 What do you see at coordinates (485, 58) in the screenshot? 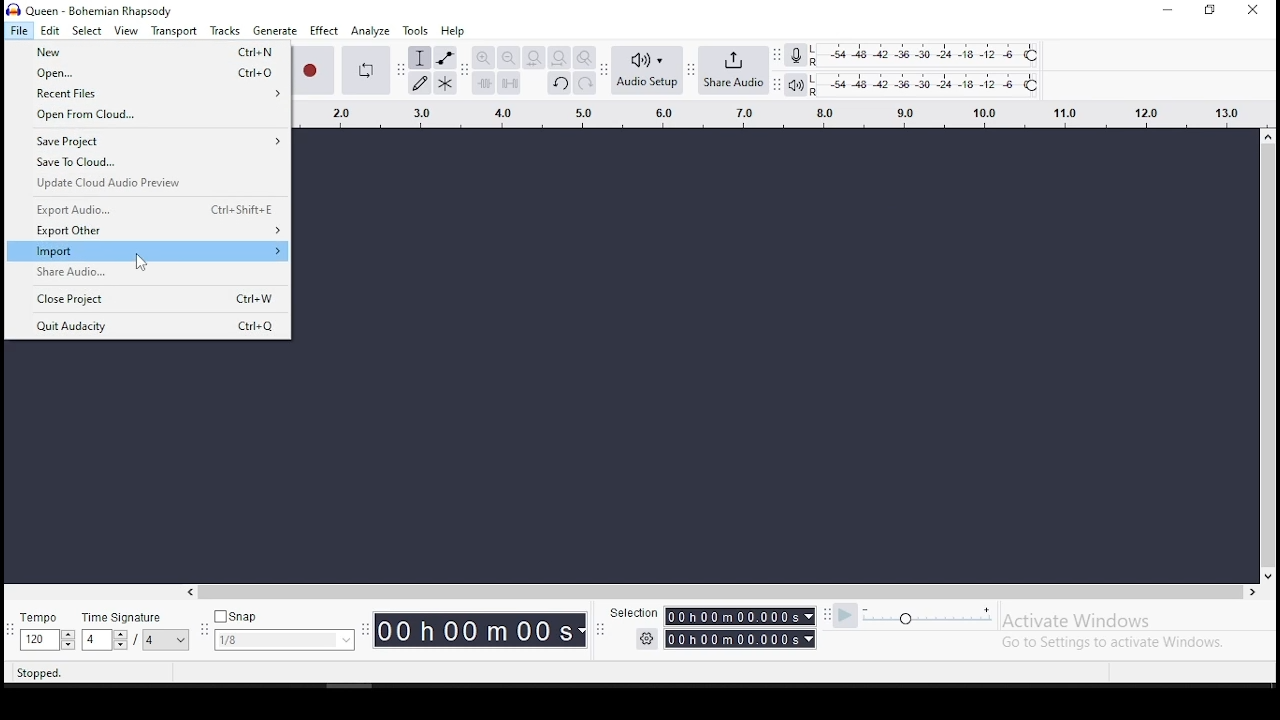
I see `zoom in` at bounding box center [485, 58].